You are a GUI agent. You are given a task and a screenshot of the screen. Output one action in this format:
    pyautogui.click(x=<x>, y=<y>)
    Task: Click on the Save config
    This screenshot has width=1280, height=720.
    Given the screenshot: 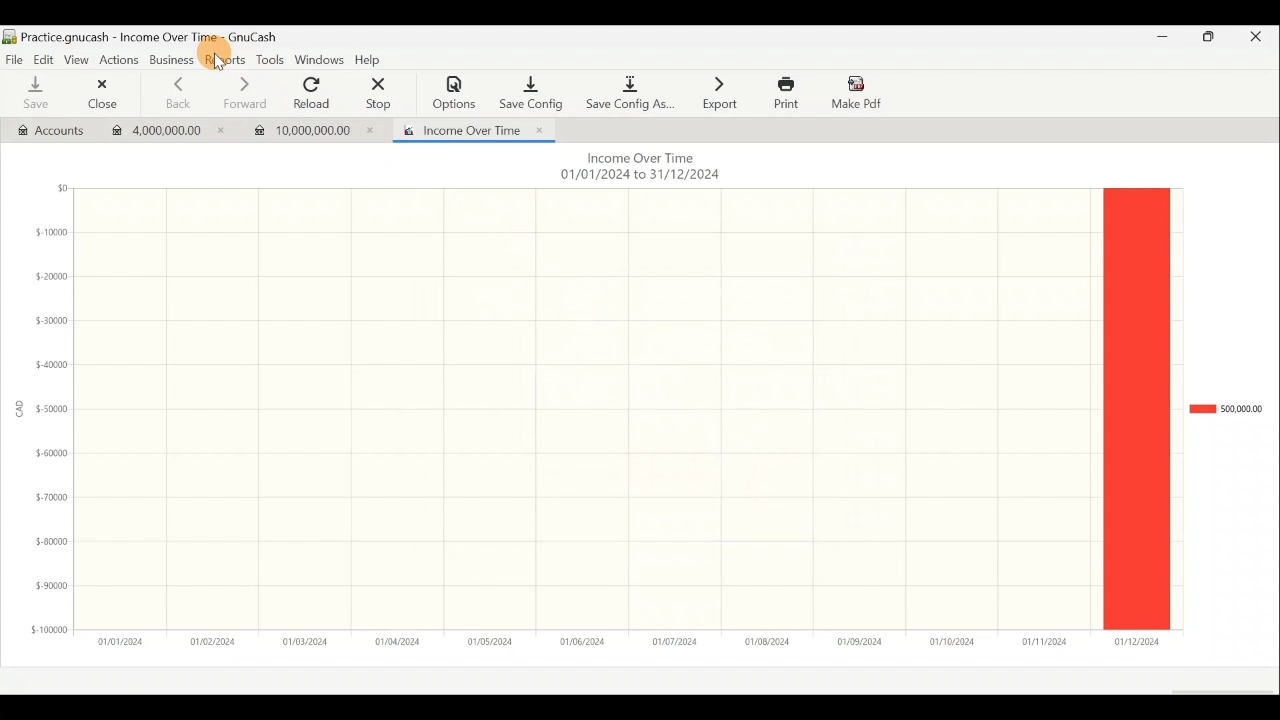 What is the action you would take?
    pyautogui.click(x=530, y=88)
    